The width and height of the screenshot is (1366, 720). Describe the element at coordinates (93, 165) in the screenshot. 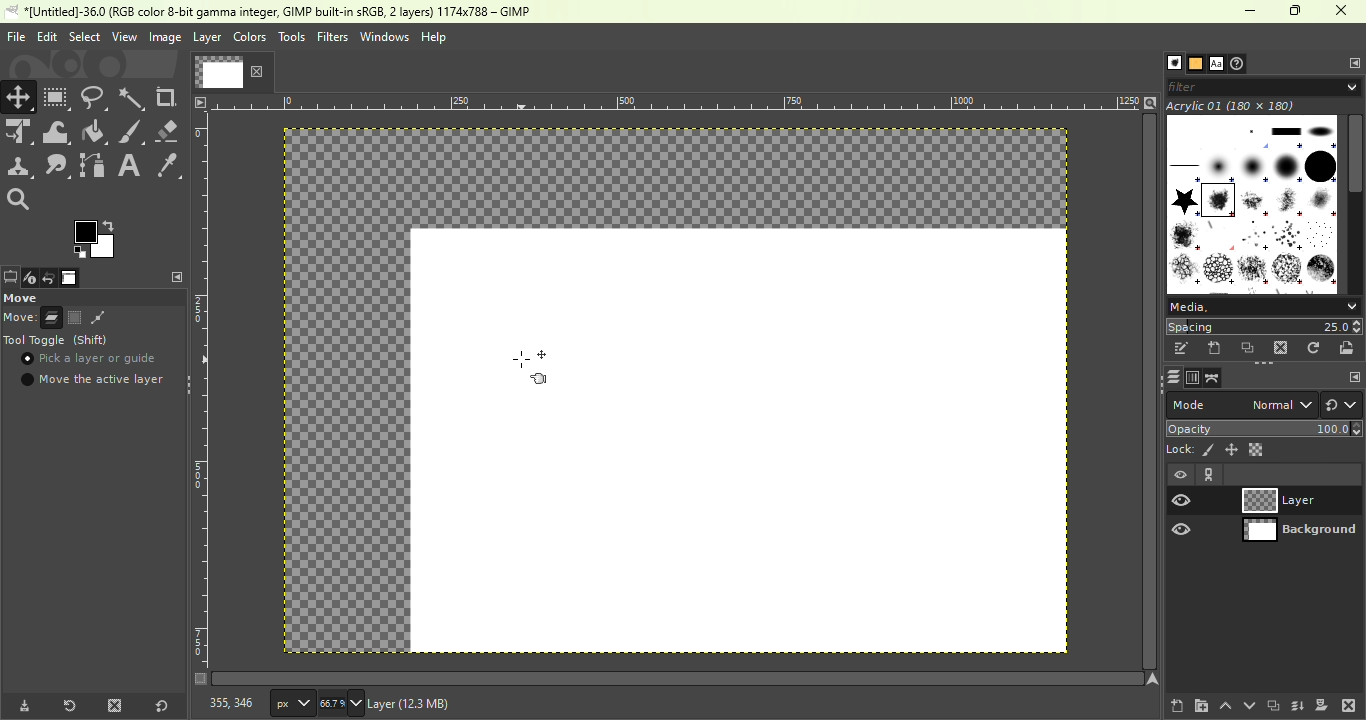

I see `Paths tool` at that location.